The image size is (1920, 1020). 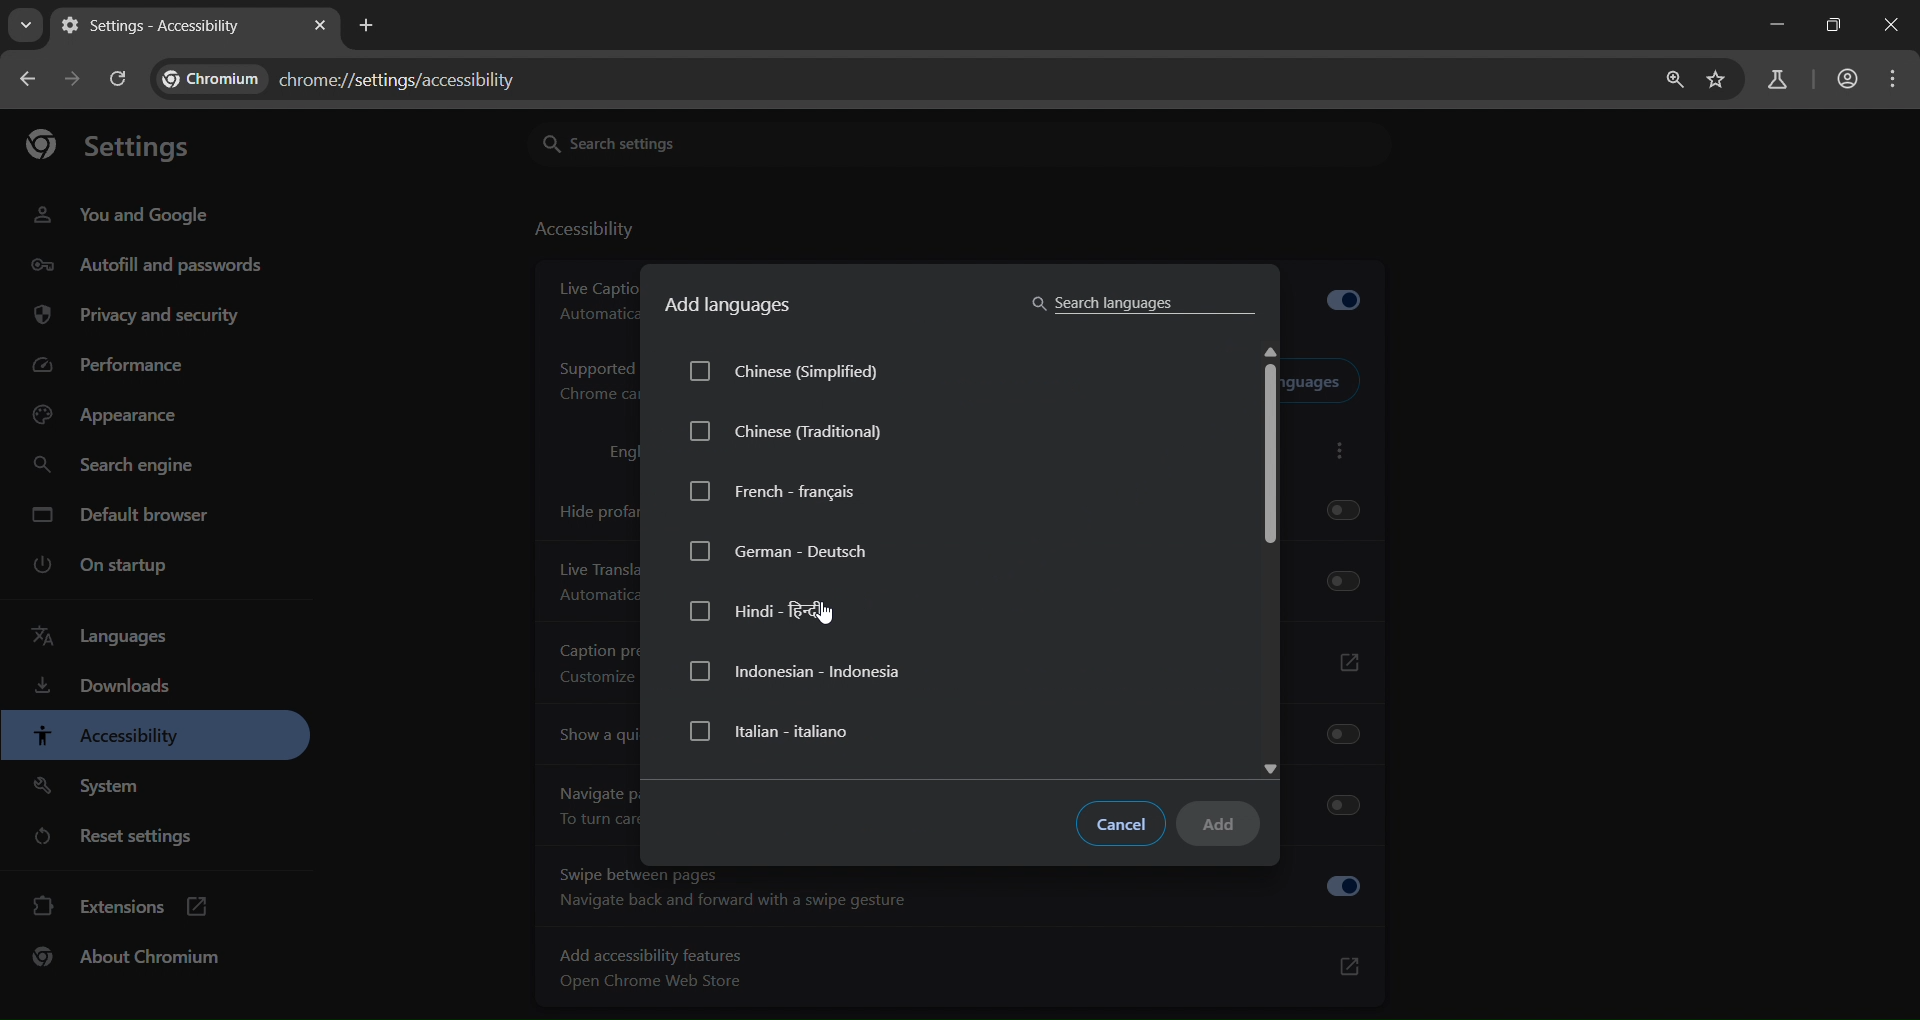 What do you see at coordinates (1138, 302) in the screenshot?
I see `search  languages` at bounding box center [1138, 302].